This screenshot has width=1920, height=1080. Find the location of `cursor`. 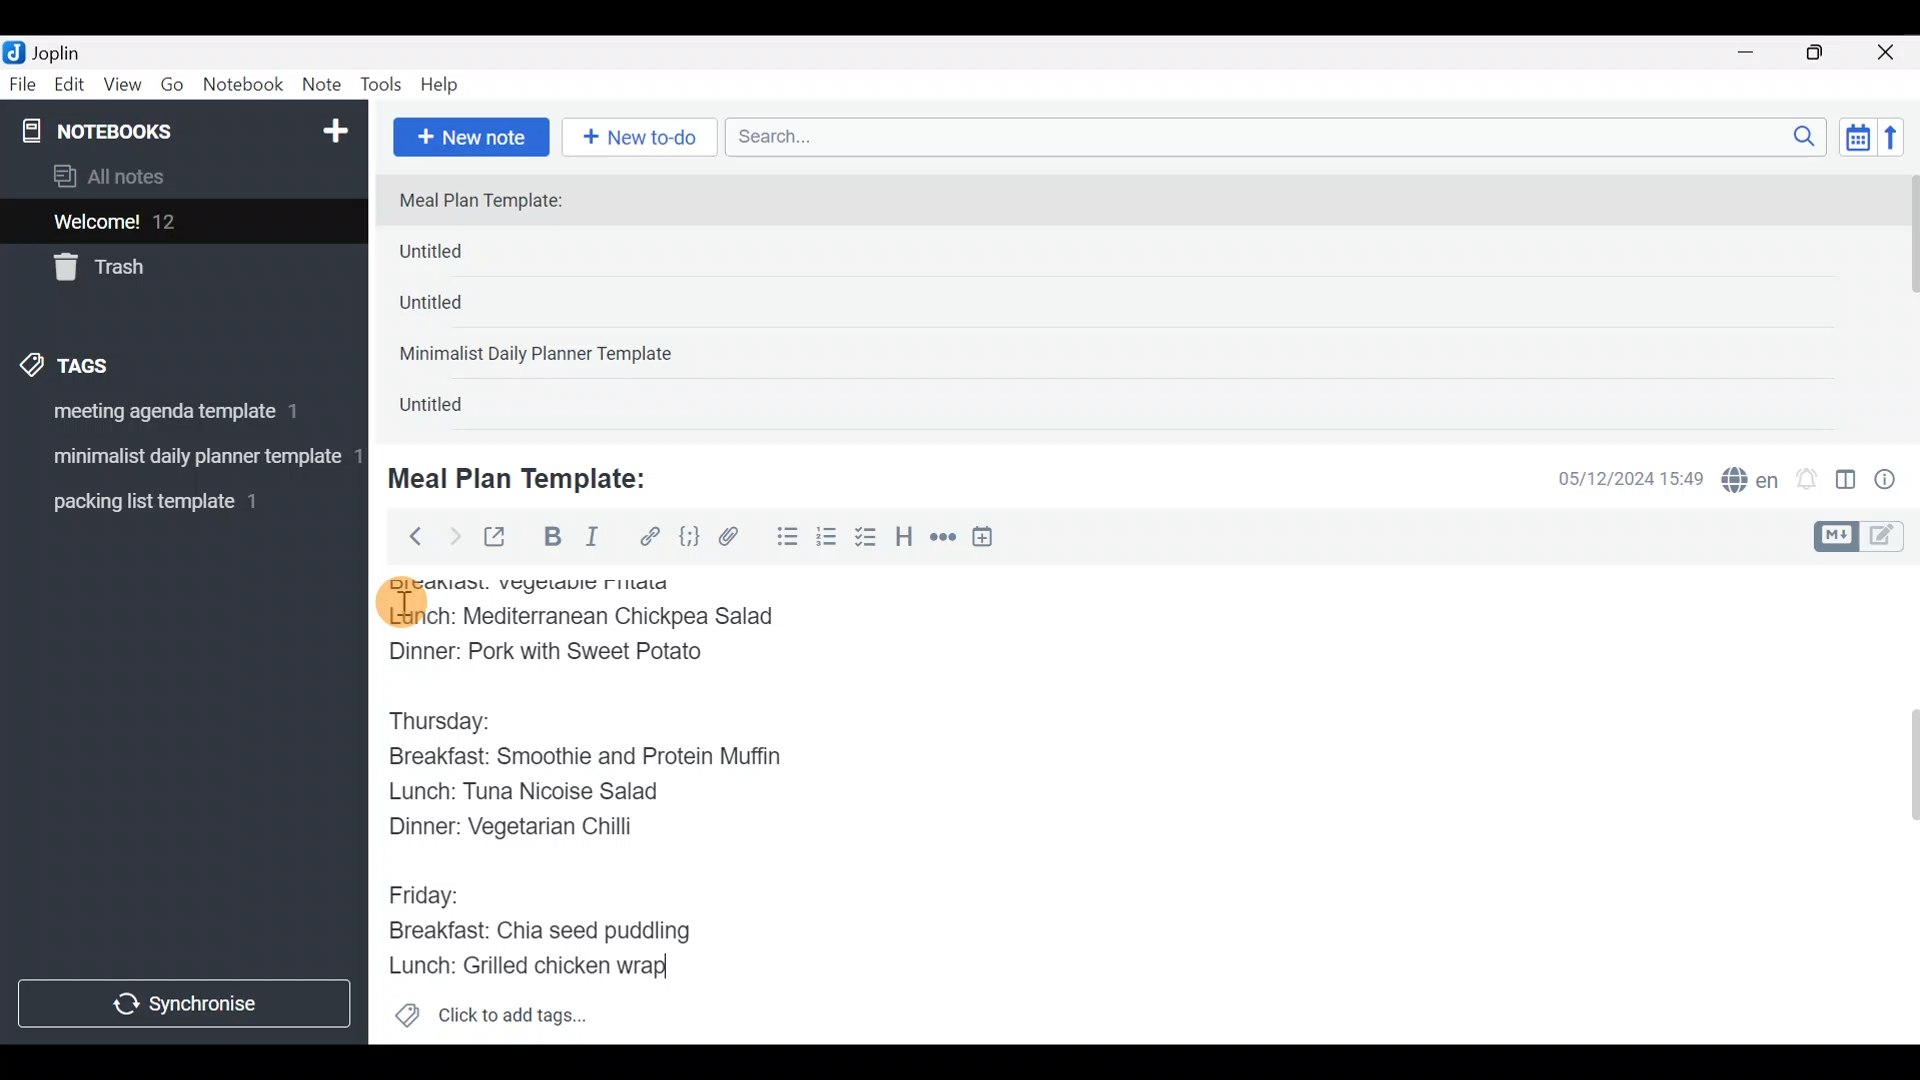

cursor is located at coordinates (400, 603).